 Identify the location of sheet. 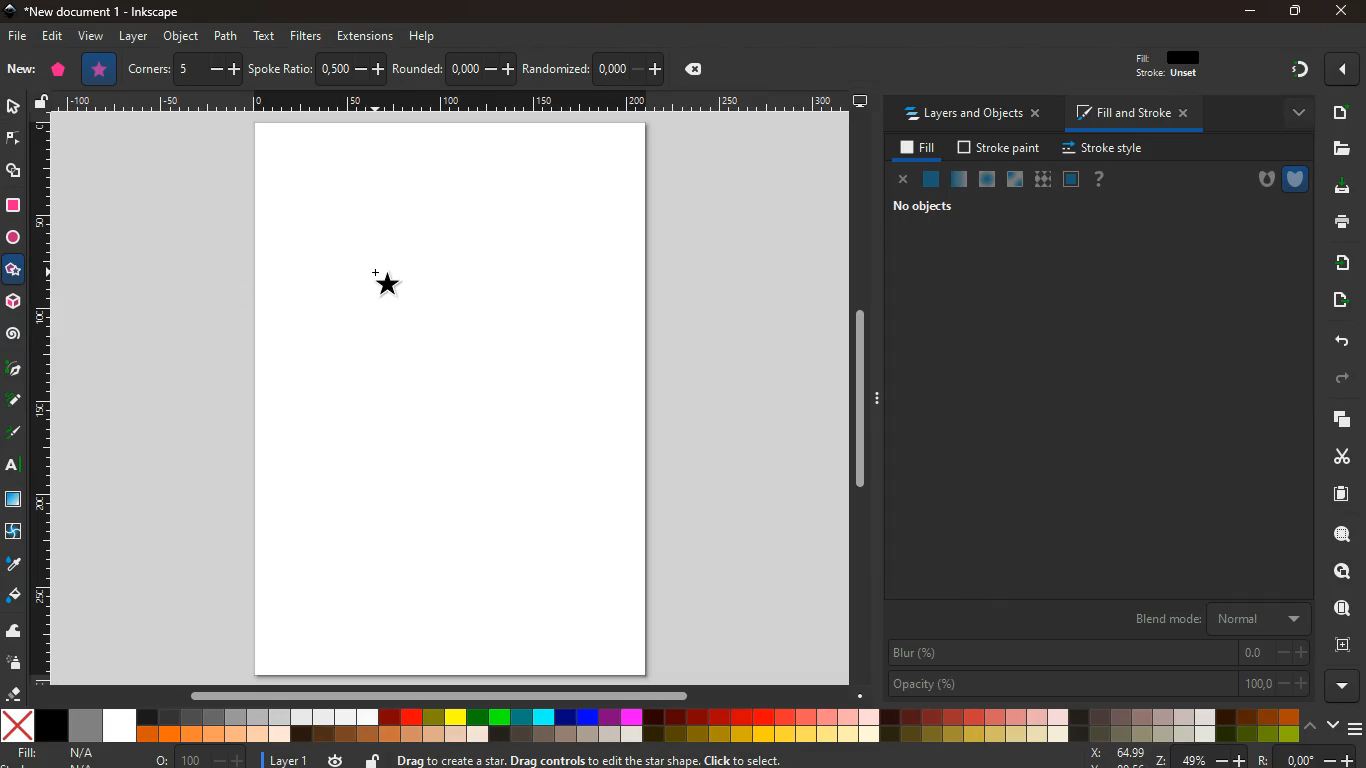
(1334, 498).